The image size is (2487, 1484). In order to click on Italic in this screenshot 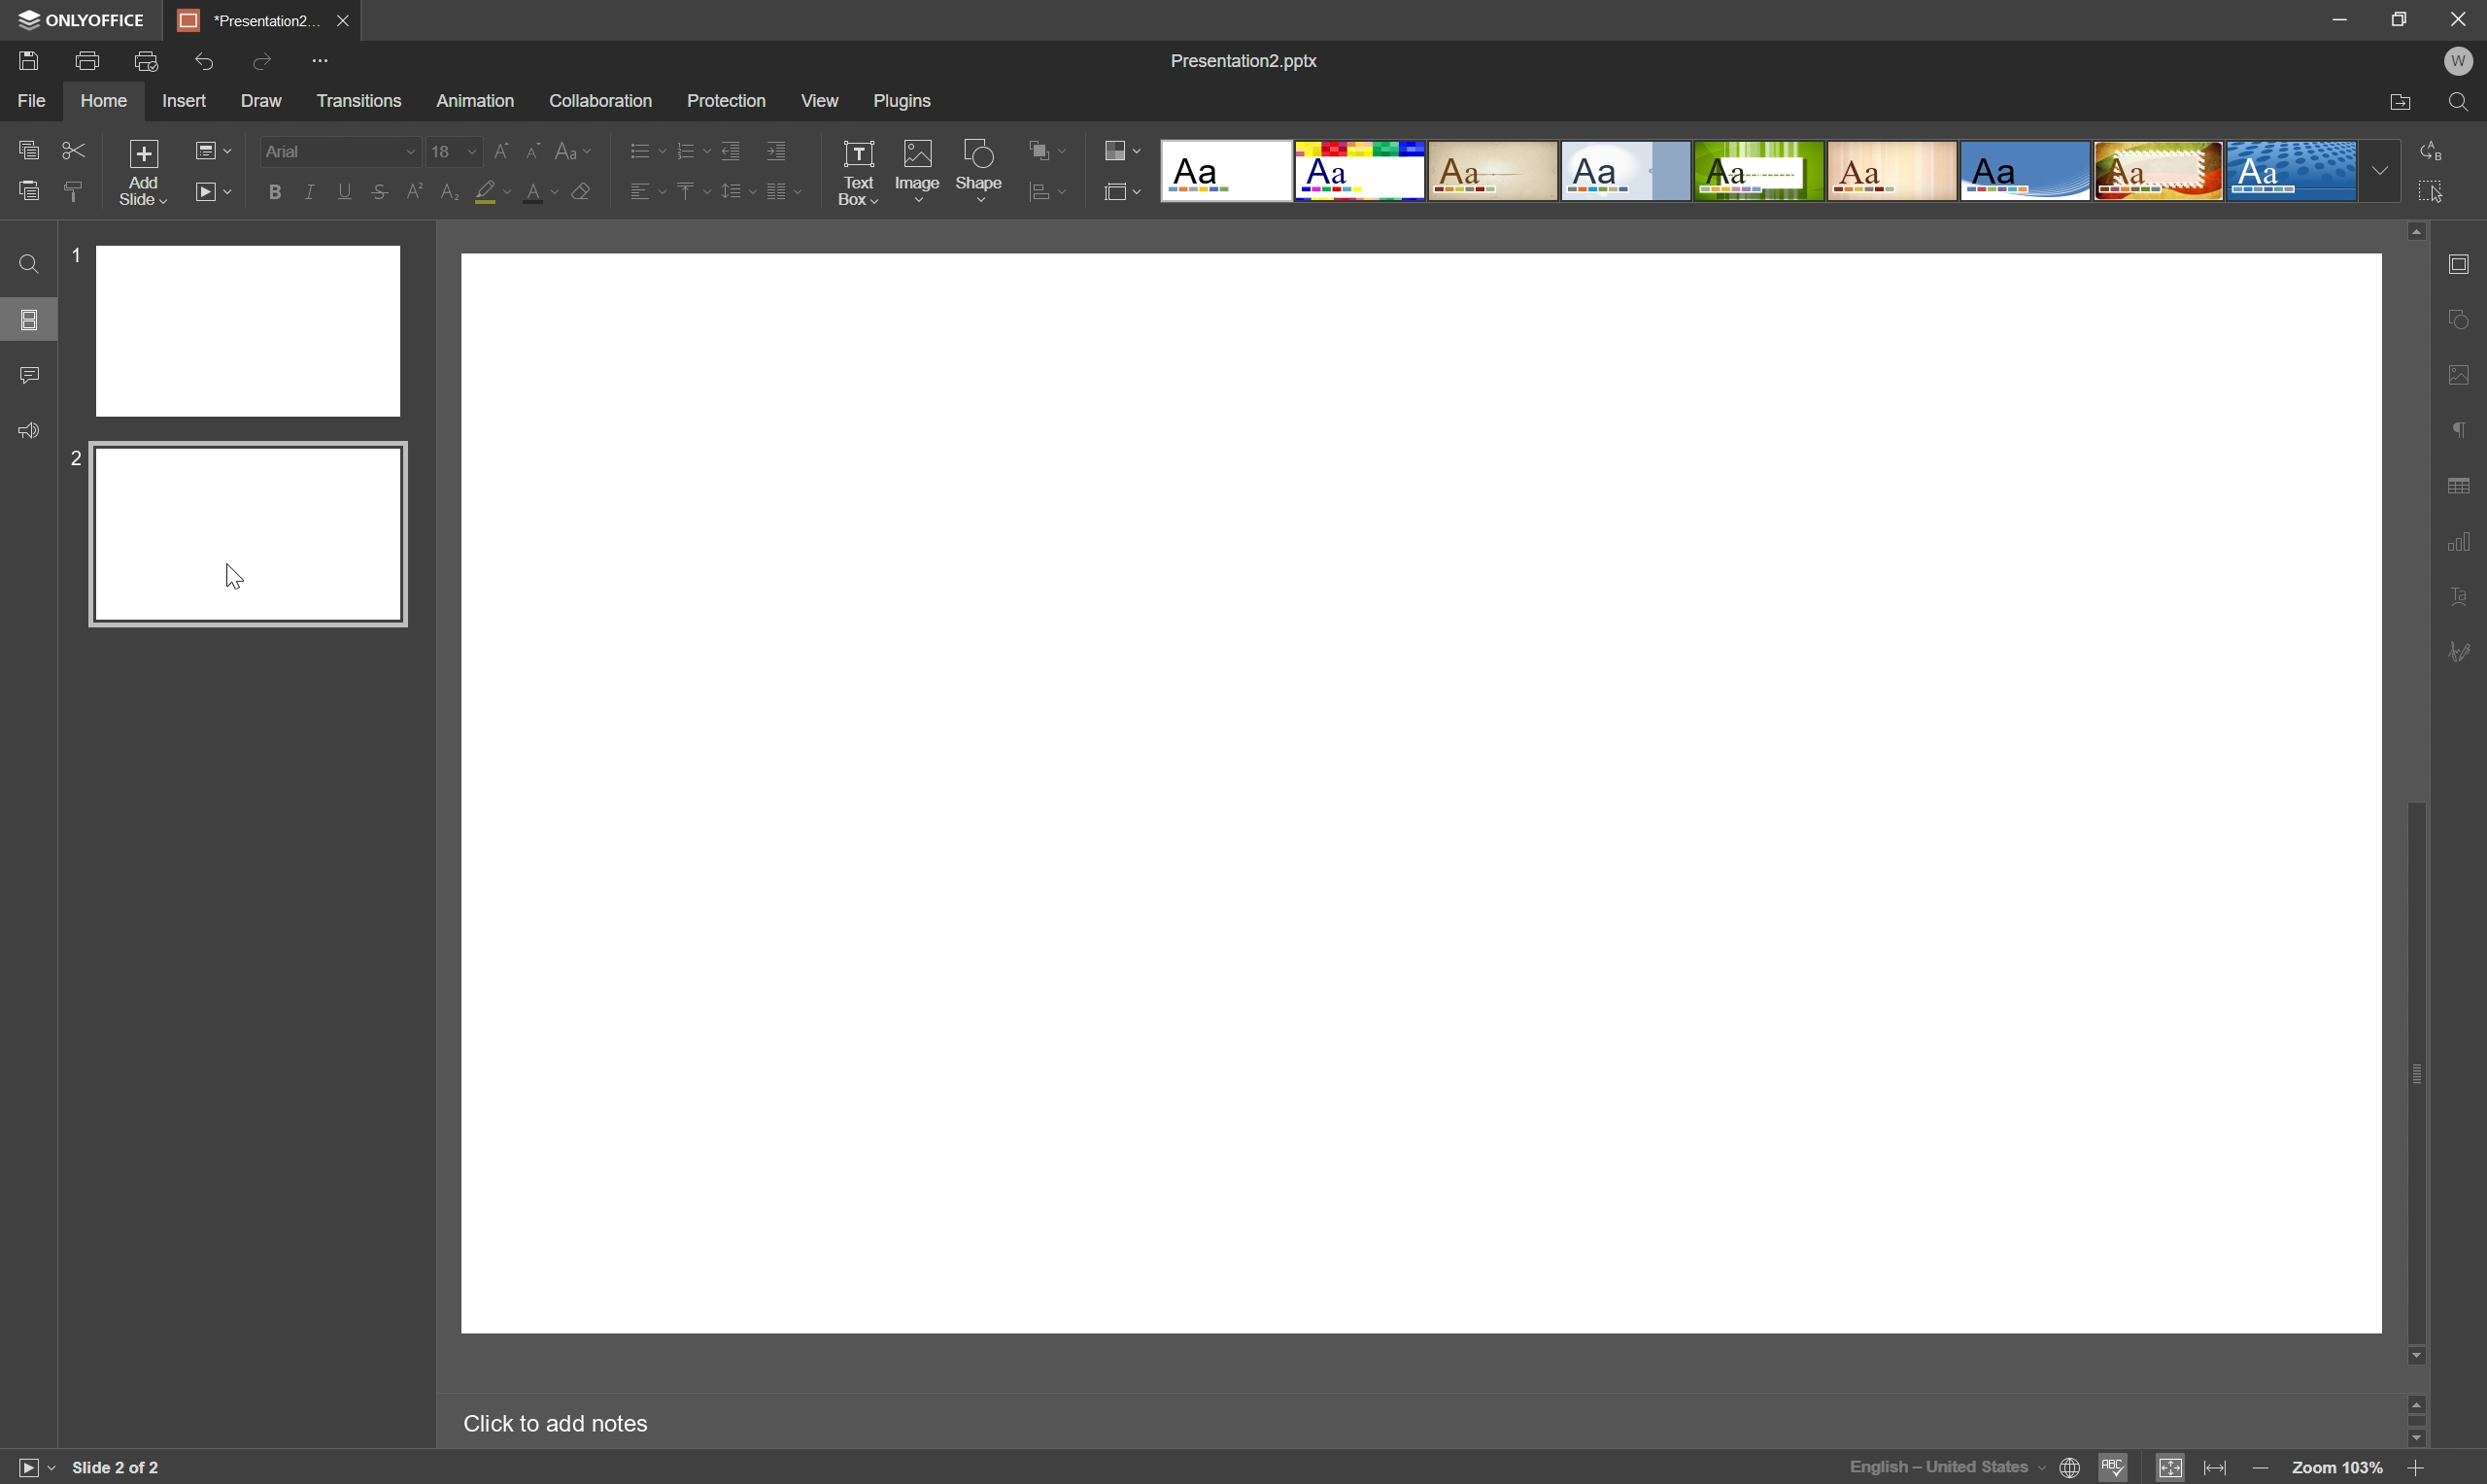, I will do `click(306, 194)`.